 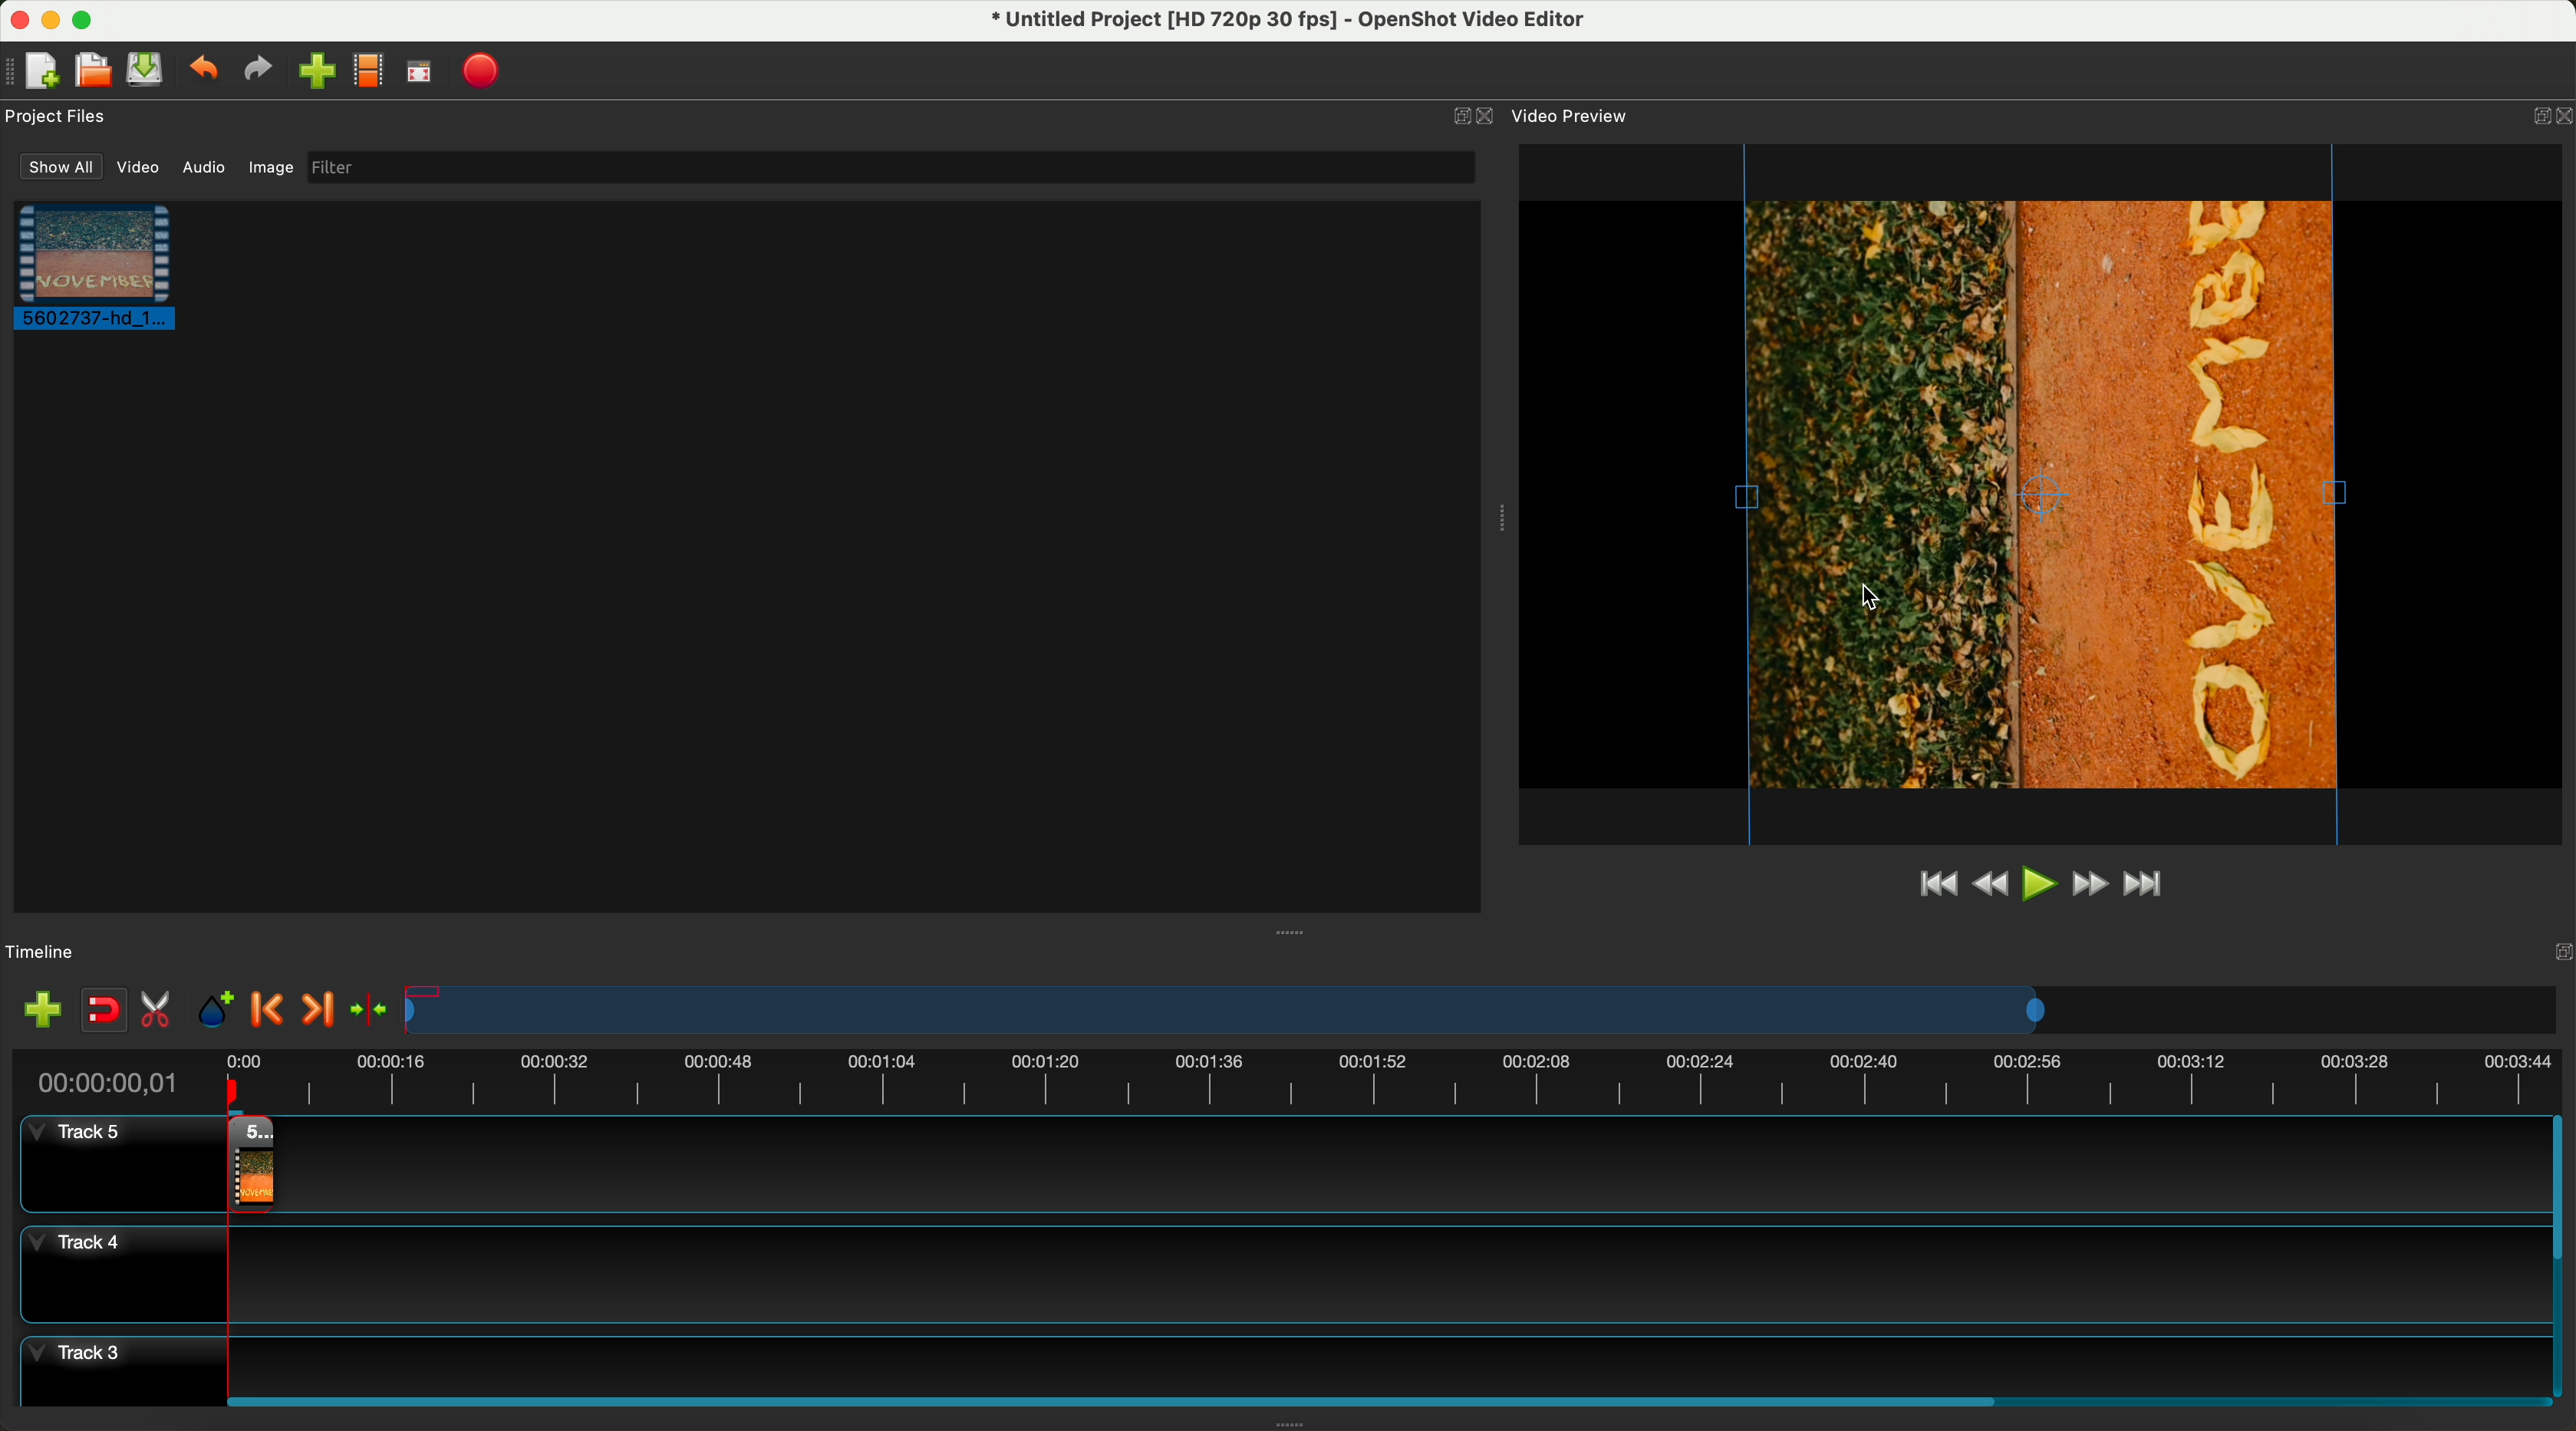 What do you see at coordinates (60, 166) in the screenshot?
I see `show all` at bounding box center [60, 166].